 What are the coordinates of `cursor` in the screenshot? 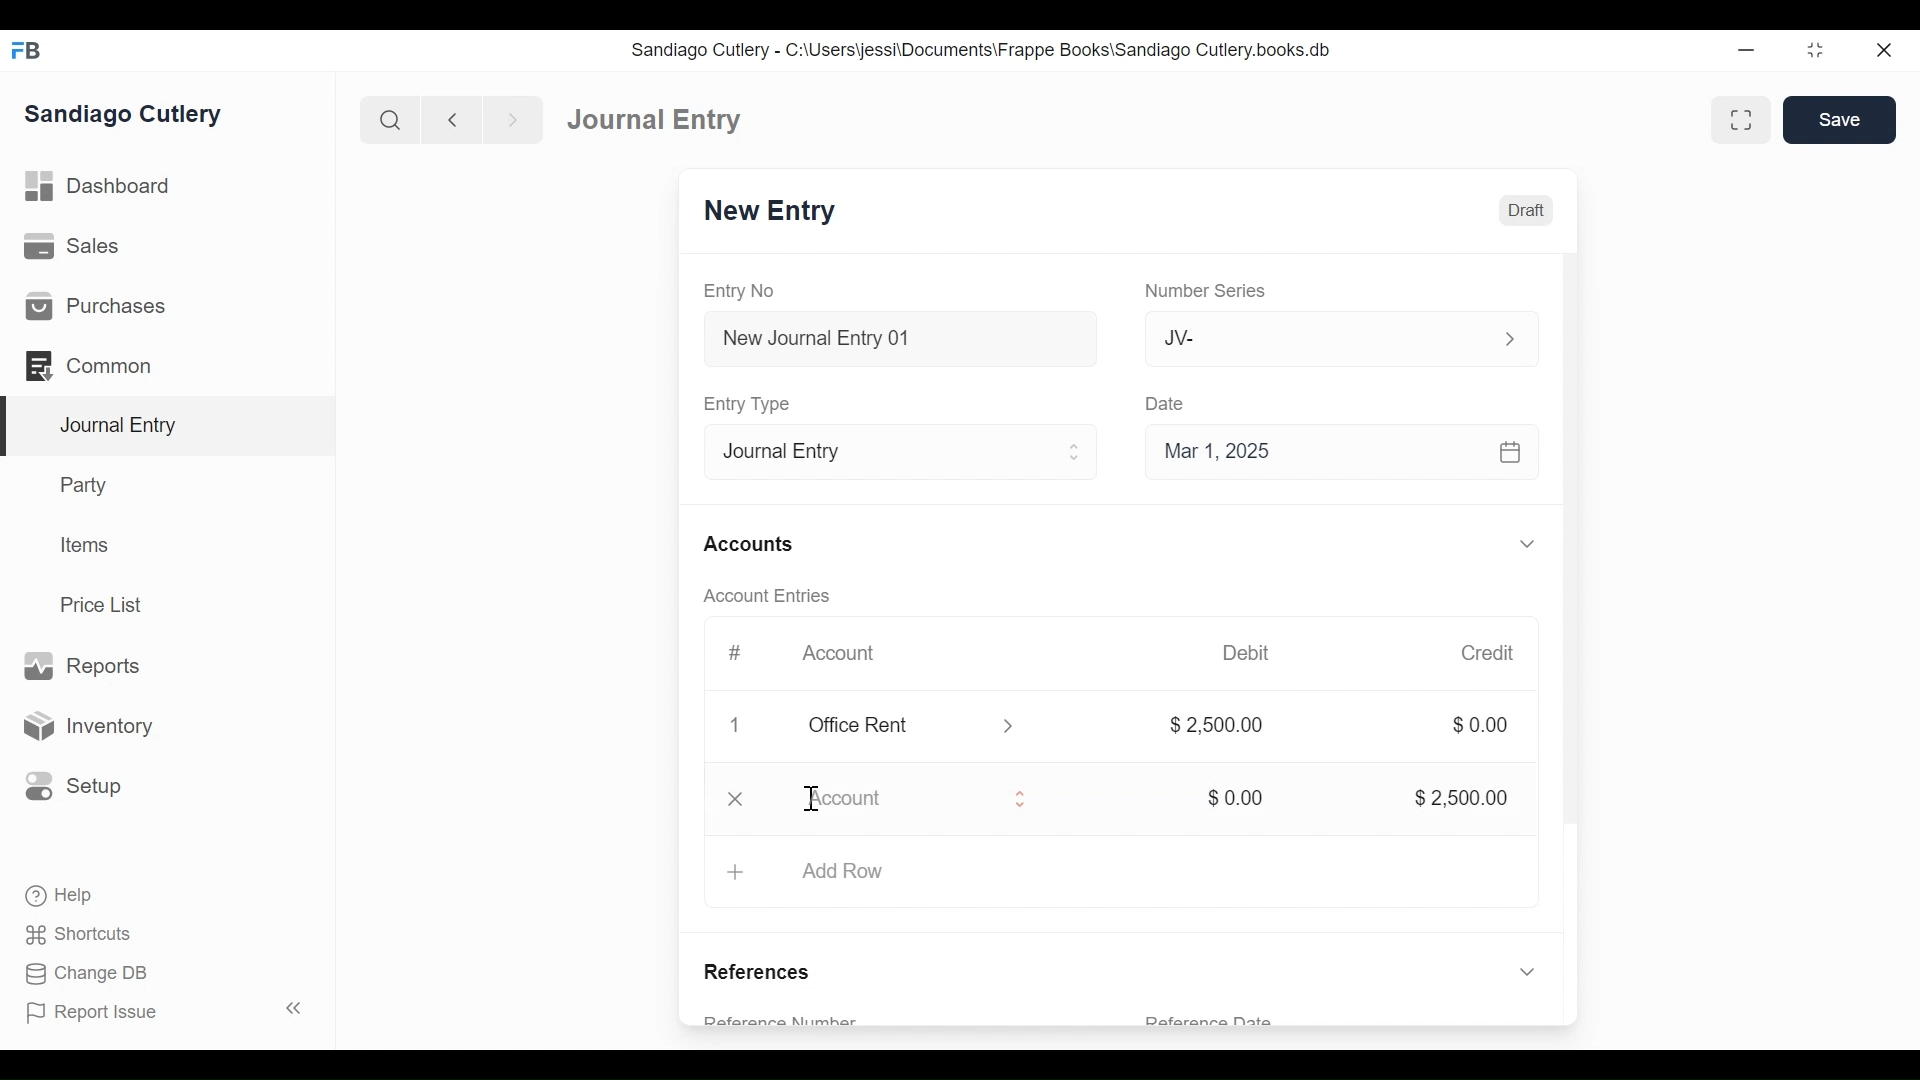 It's located at (812, 798).